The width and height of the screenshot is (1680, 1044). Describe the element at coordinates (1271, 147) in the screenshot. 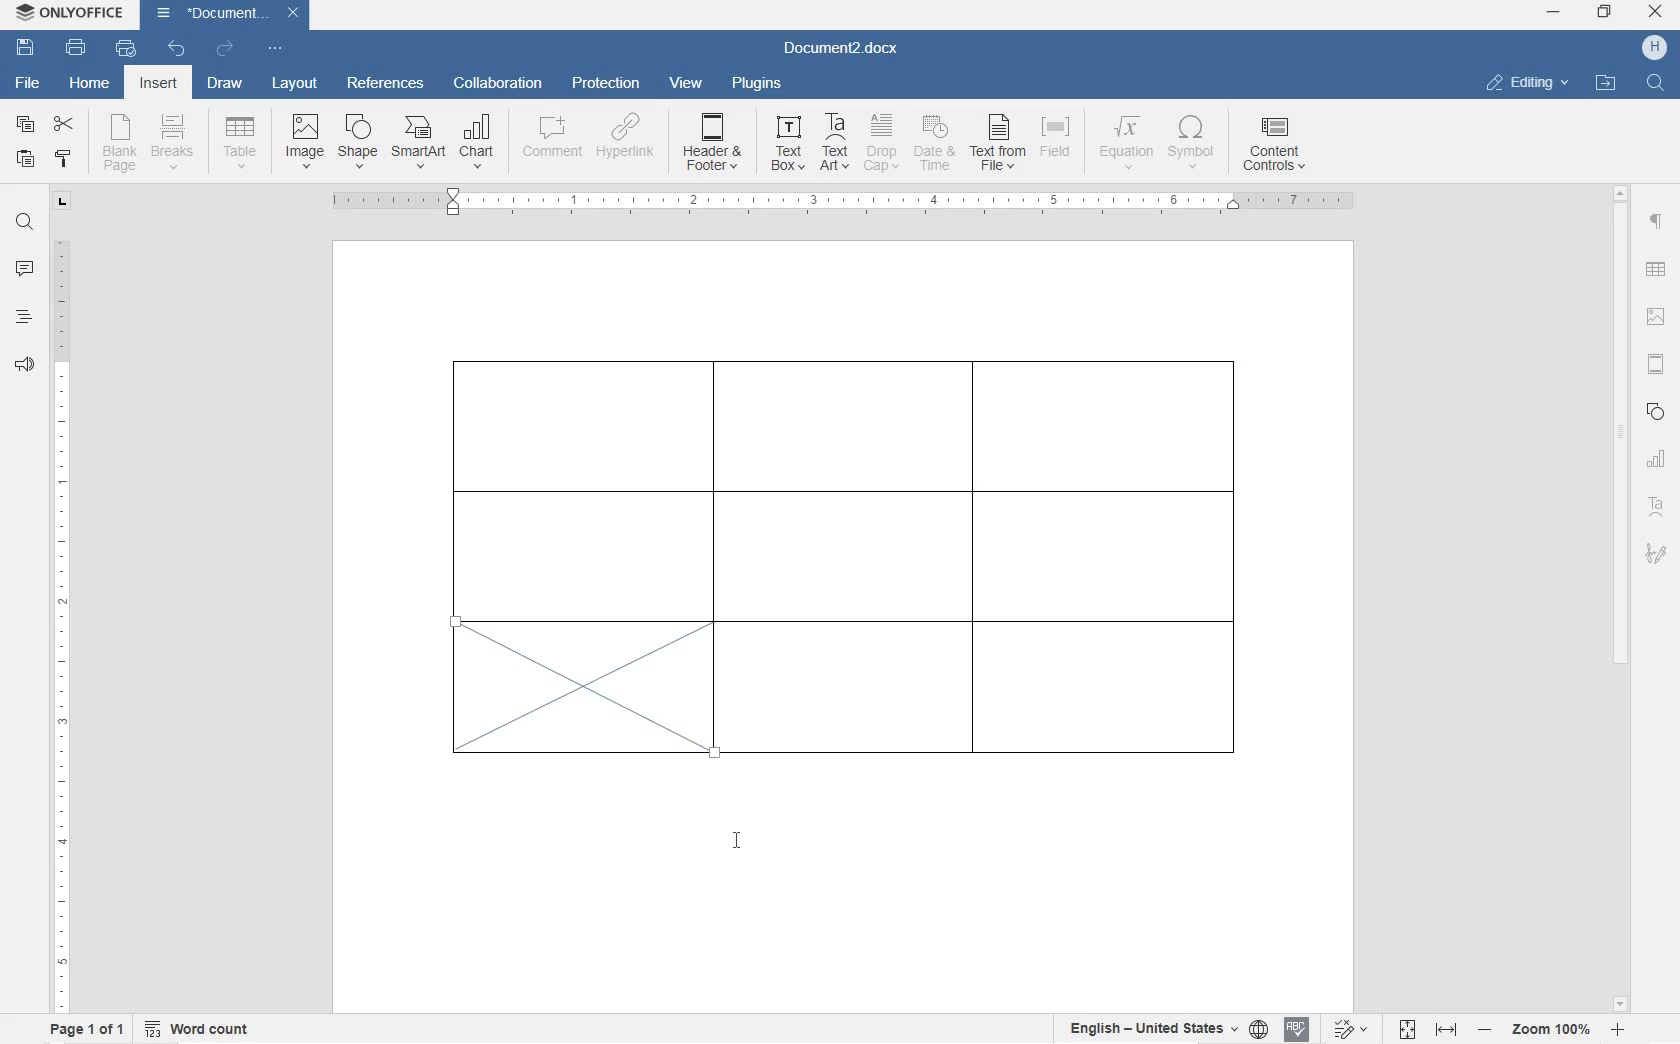

I see `CONTENT CONTROLS` at that location.